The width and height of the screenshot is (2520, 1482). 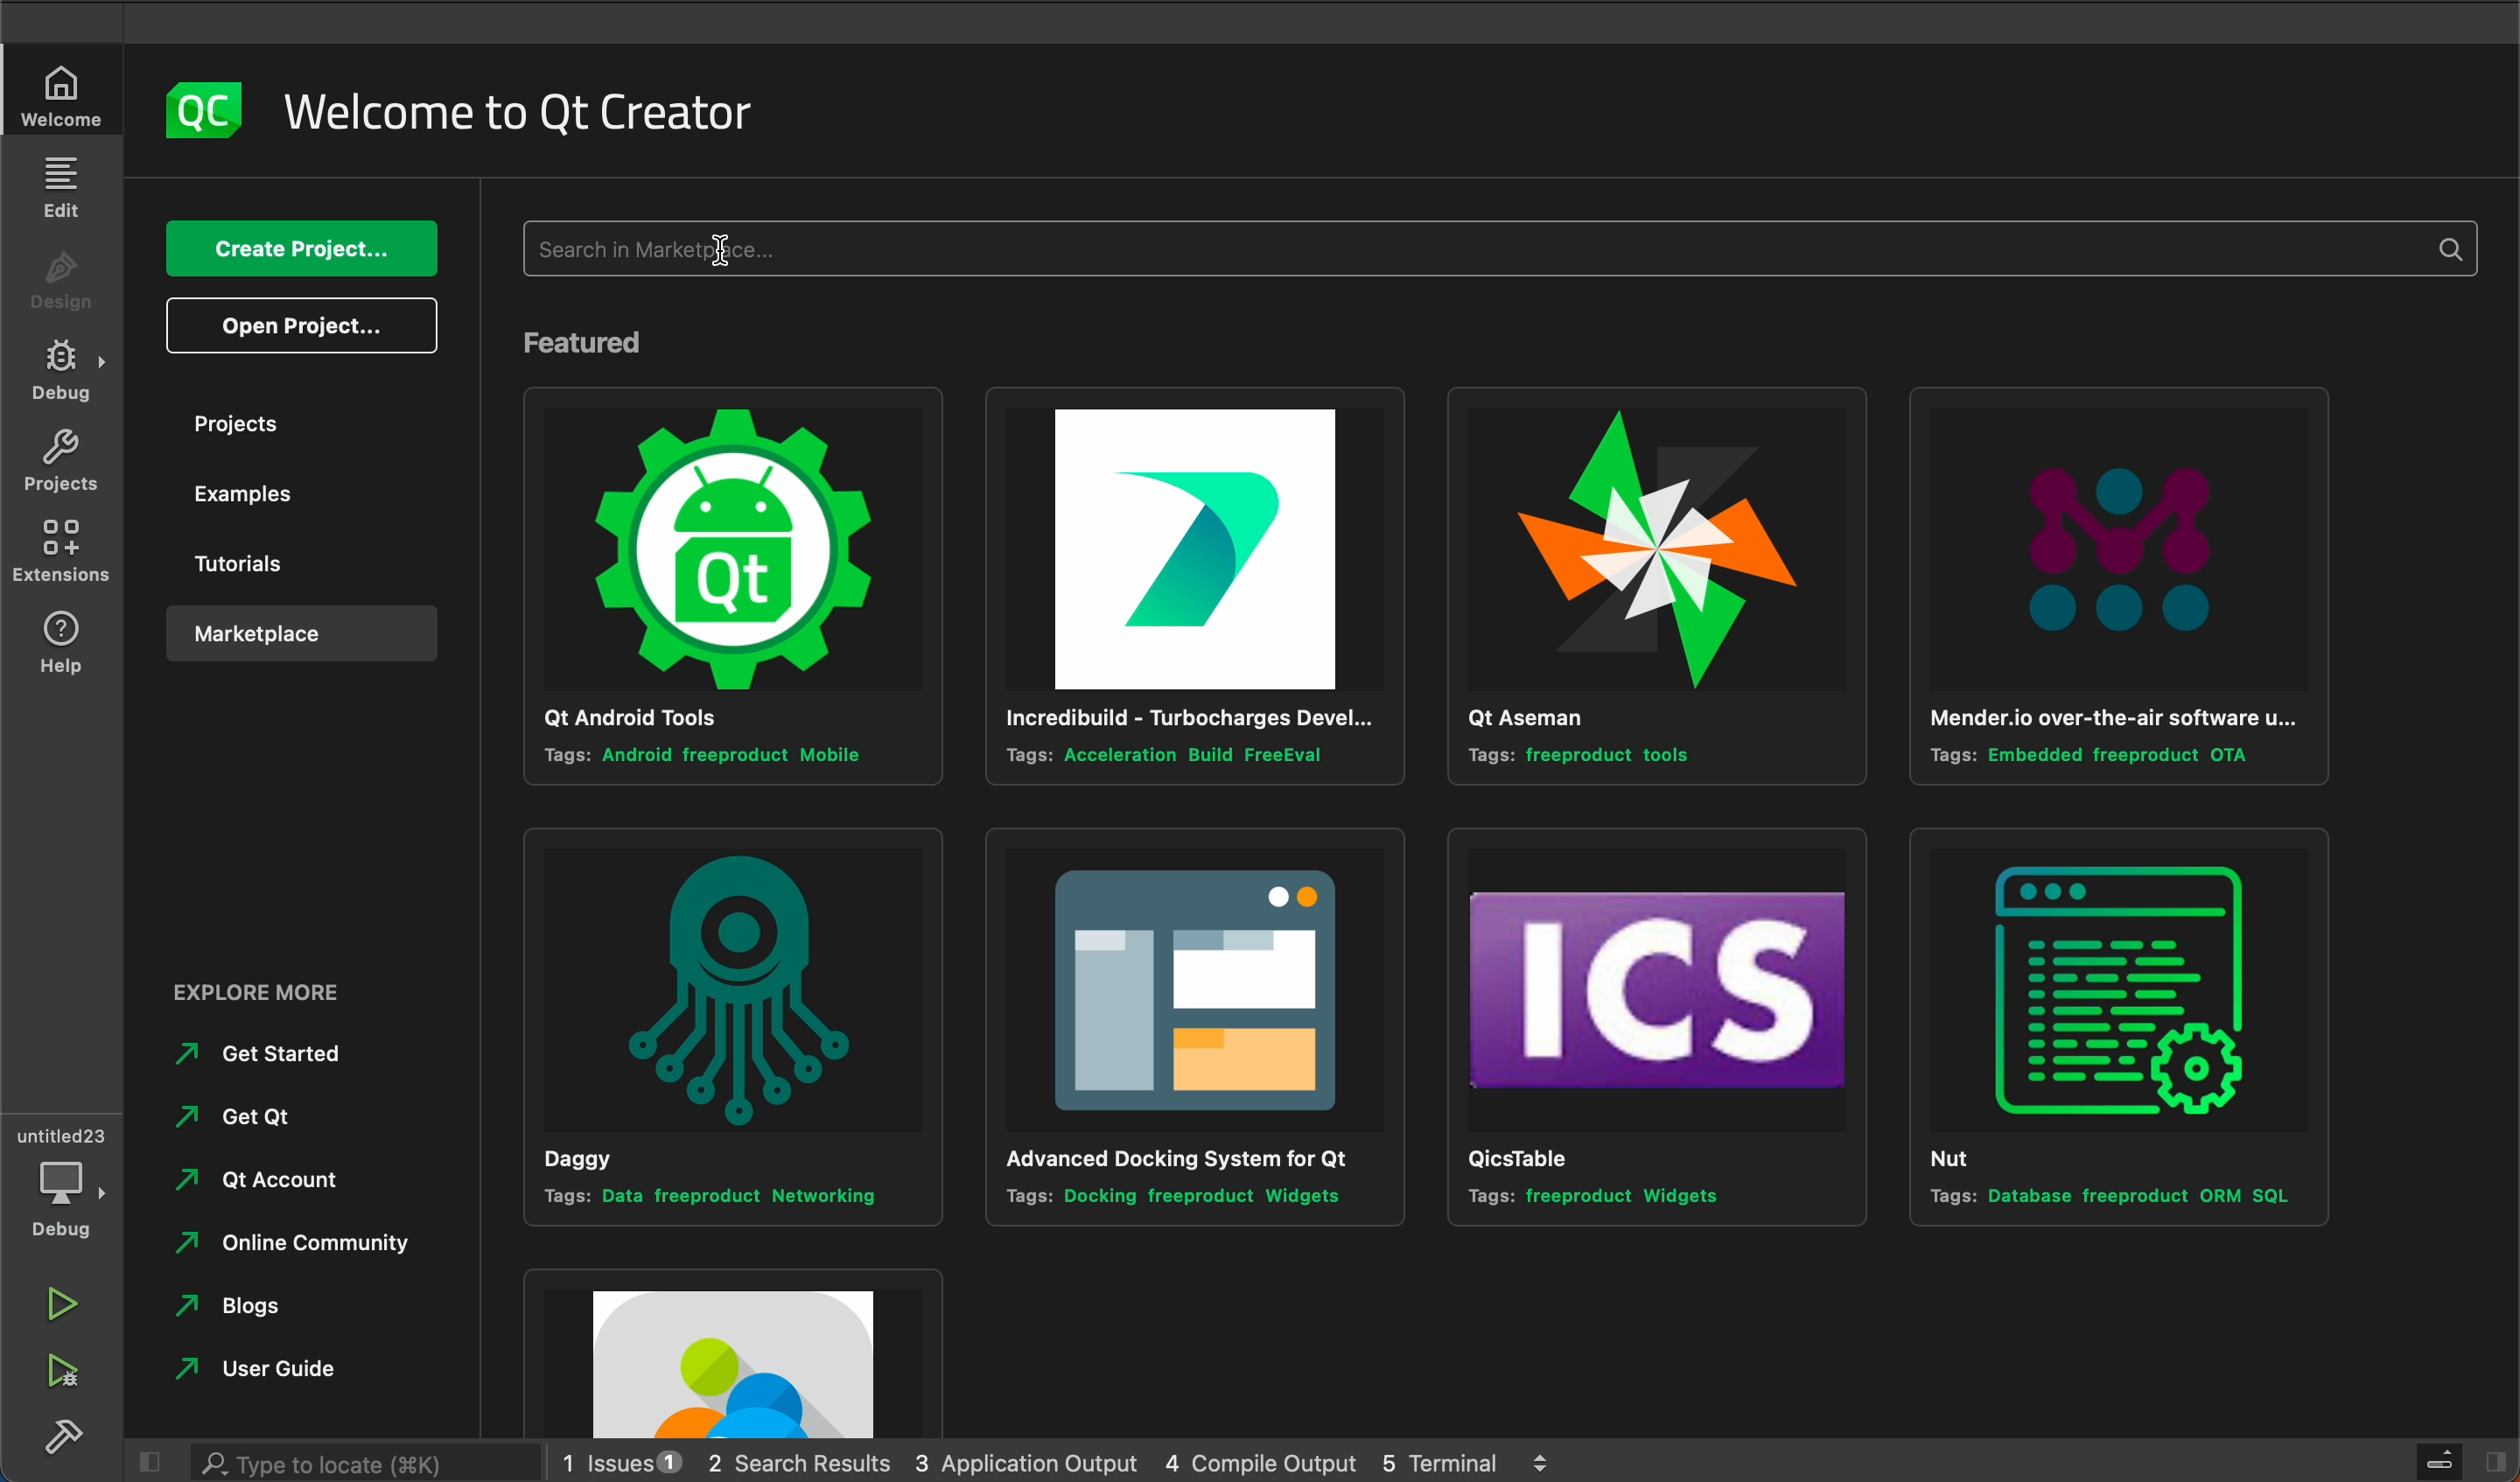 I want to click on close slide bar, so click(x=2462, y=1462).